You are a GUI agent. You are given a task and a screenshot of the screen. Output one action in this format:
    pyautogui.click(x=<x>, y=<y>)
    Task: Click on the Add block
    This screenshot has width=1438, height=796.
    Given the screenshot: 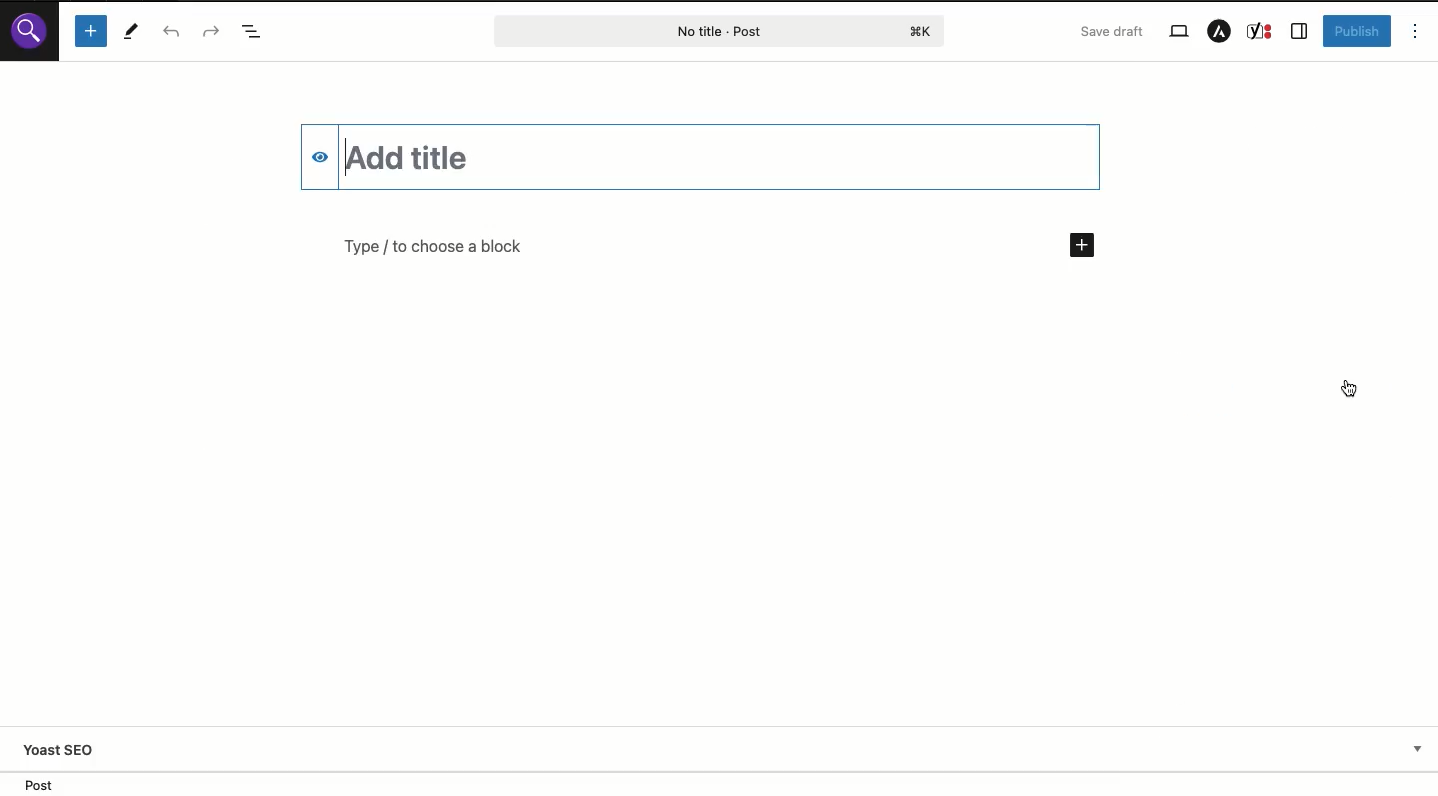 What is the action you would take?
    pyautogui.click(x=93, y=30)
    